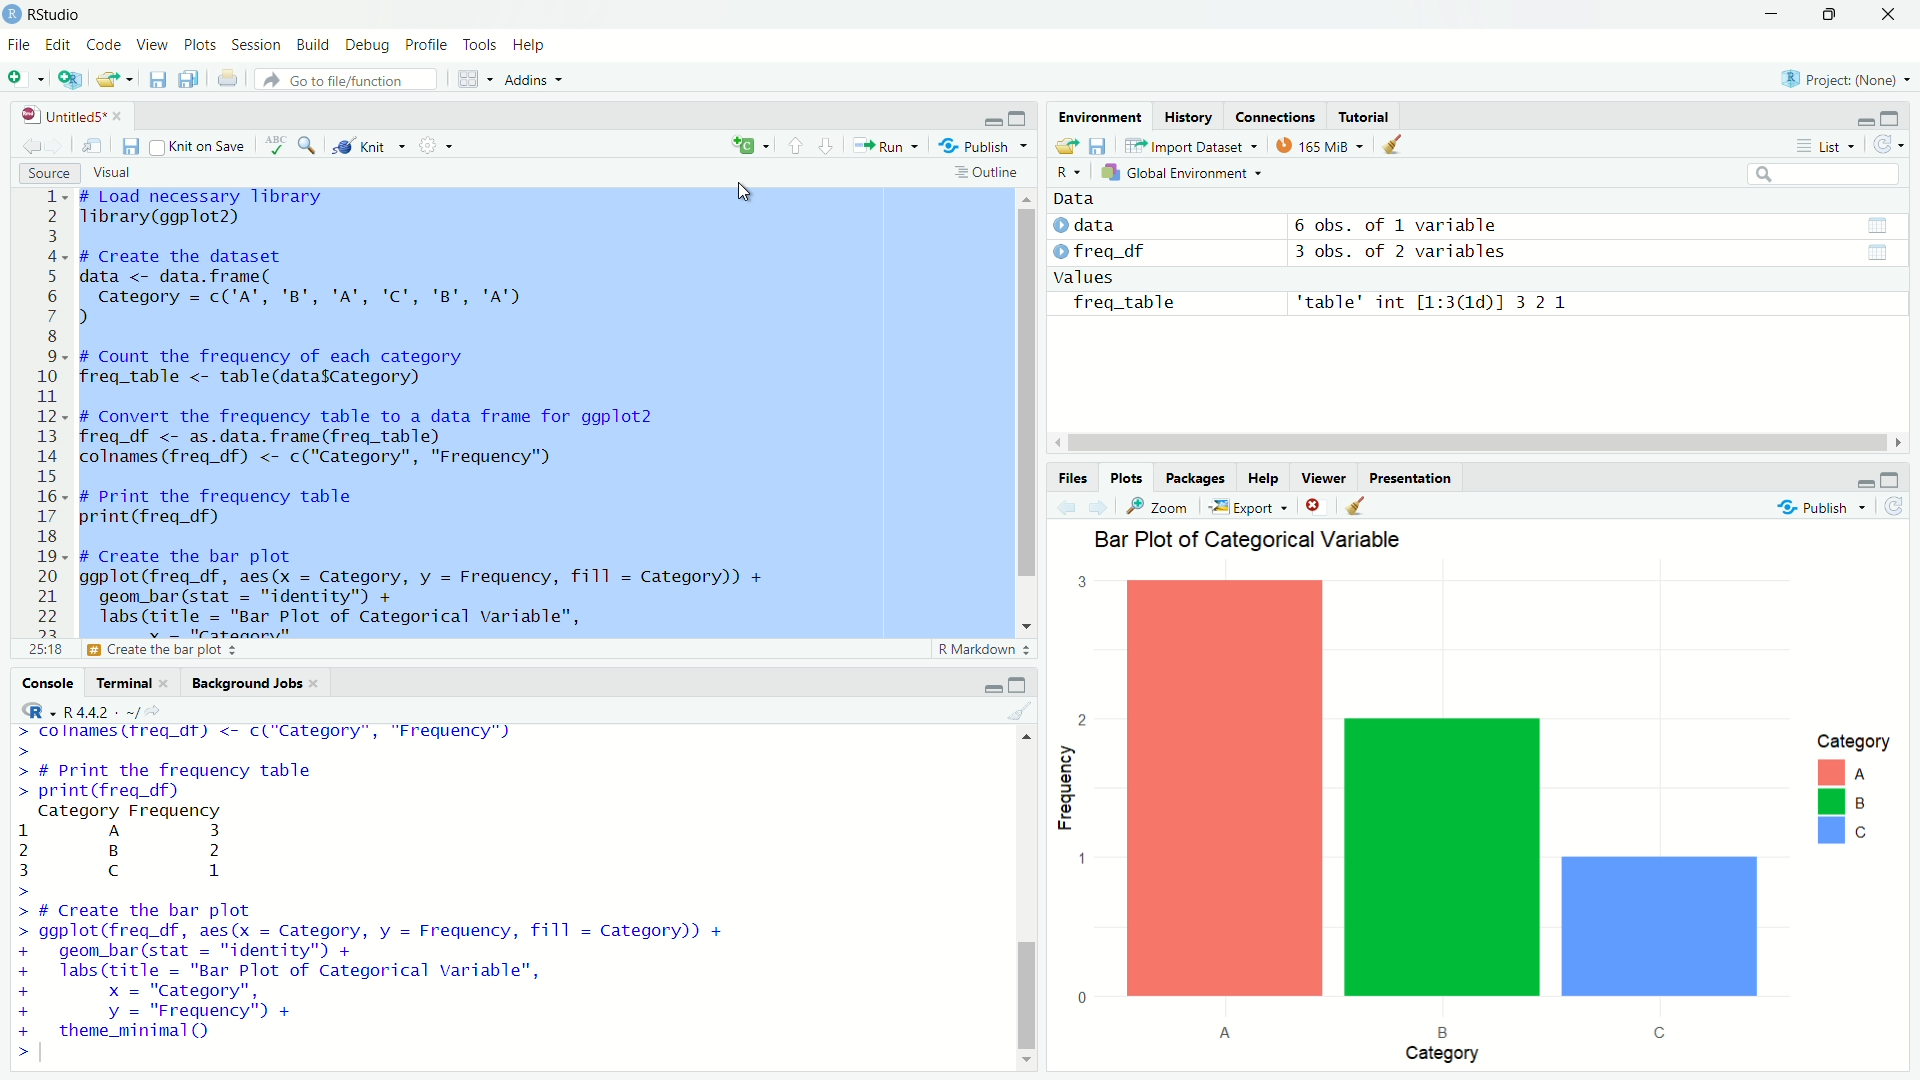  What do you see at coordinates (986, 650) in the screenshot?
I see `R markdown` at bounding box center [986, 650].